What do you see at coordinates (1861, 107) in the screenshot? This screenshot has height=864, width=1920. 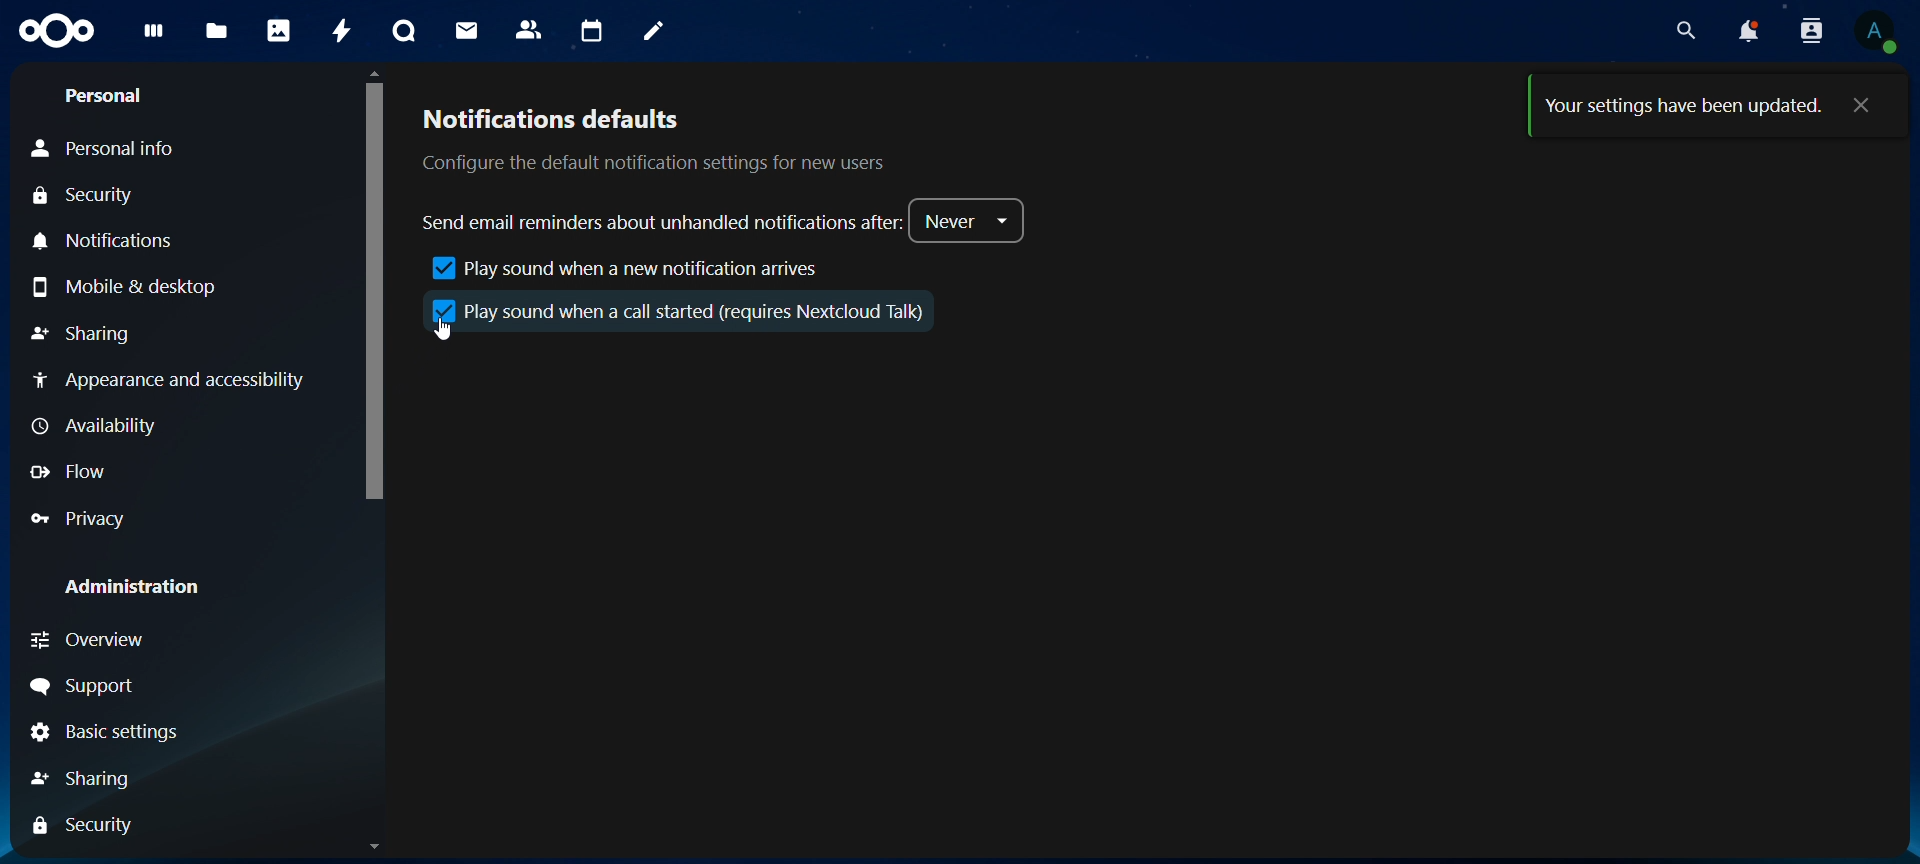 I see `close` at bounding box center [1861, 107].